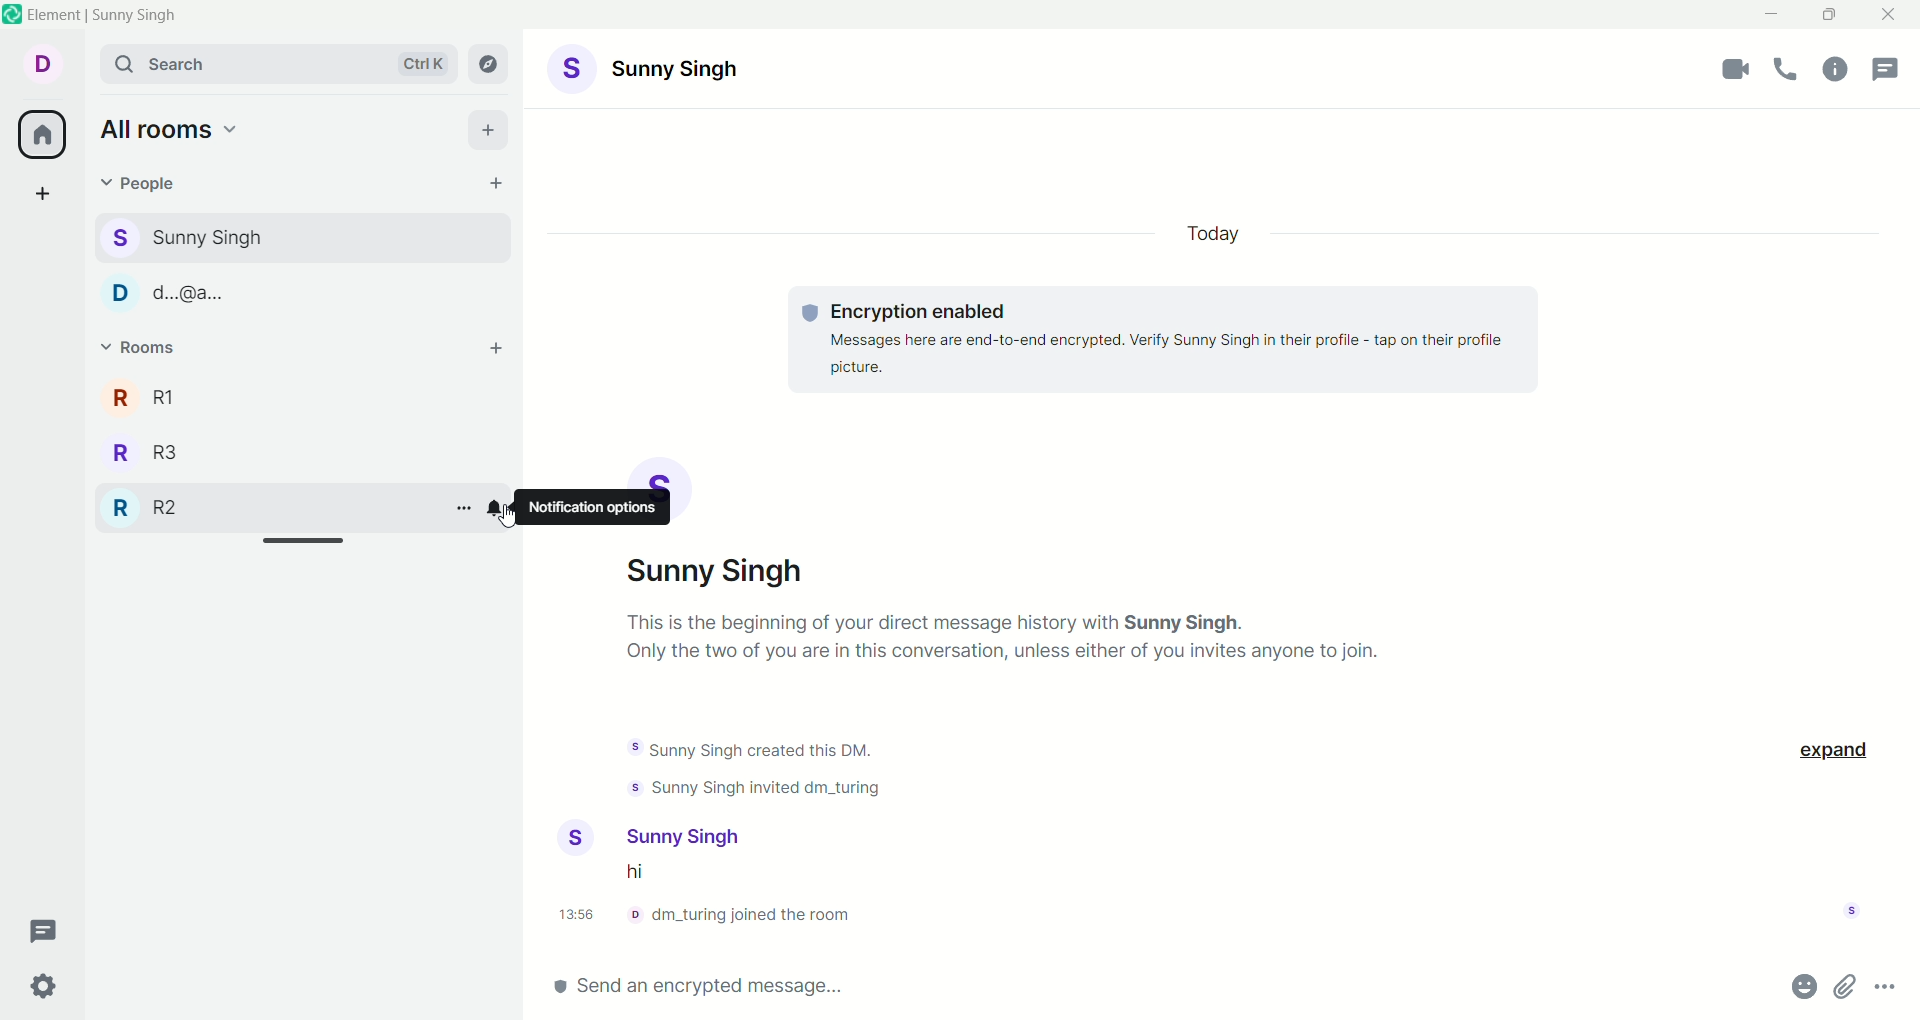 The width and height of the screenshot is (1920, 1020). What do you see at coordinates (727, 982) in the screenshot?
I see `send enxrypted message` at bounding box center [727, 982].